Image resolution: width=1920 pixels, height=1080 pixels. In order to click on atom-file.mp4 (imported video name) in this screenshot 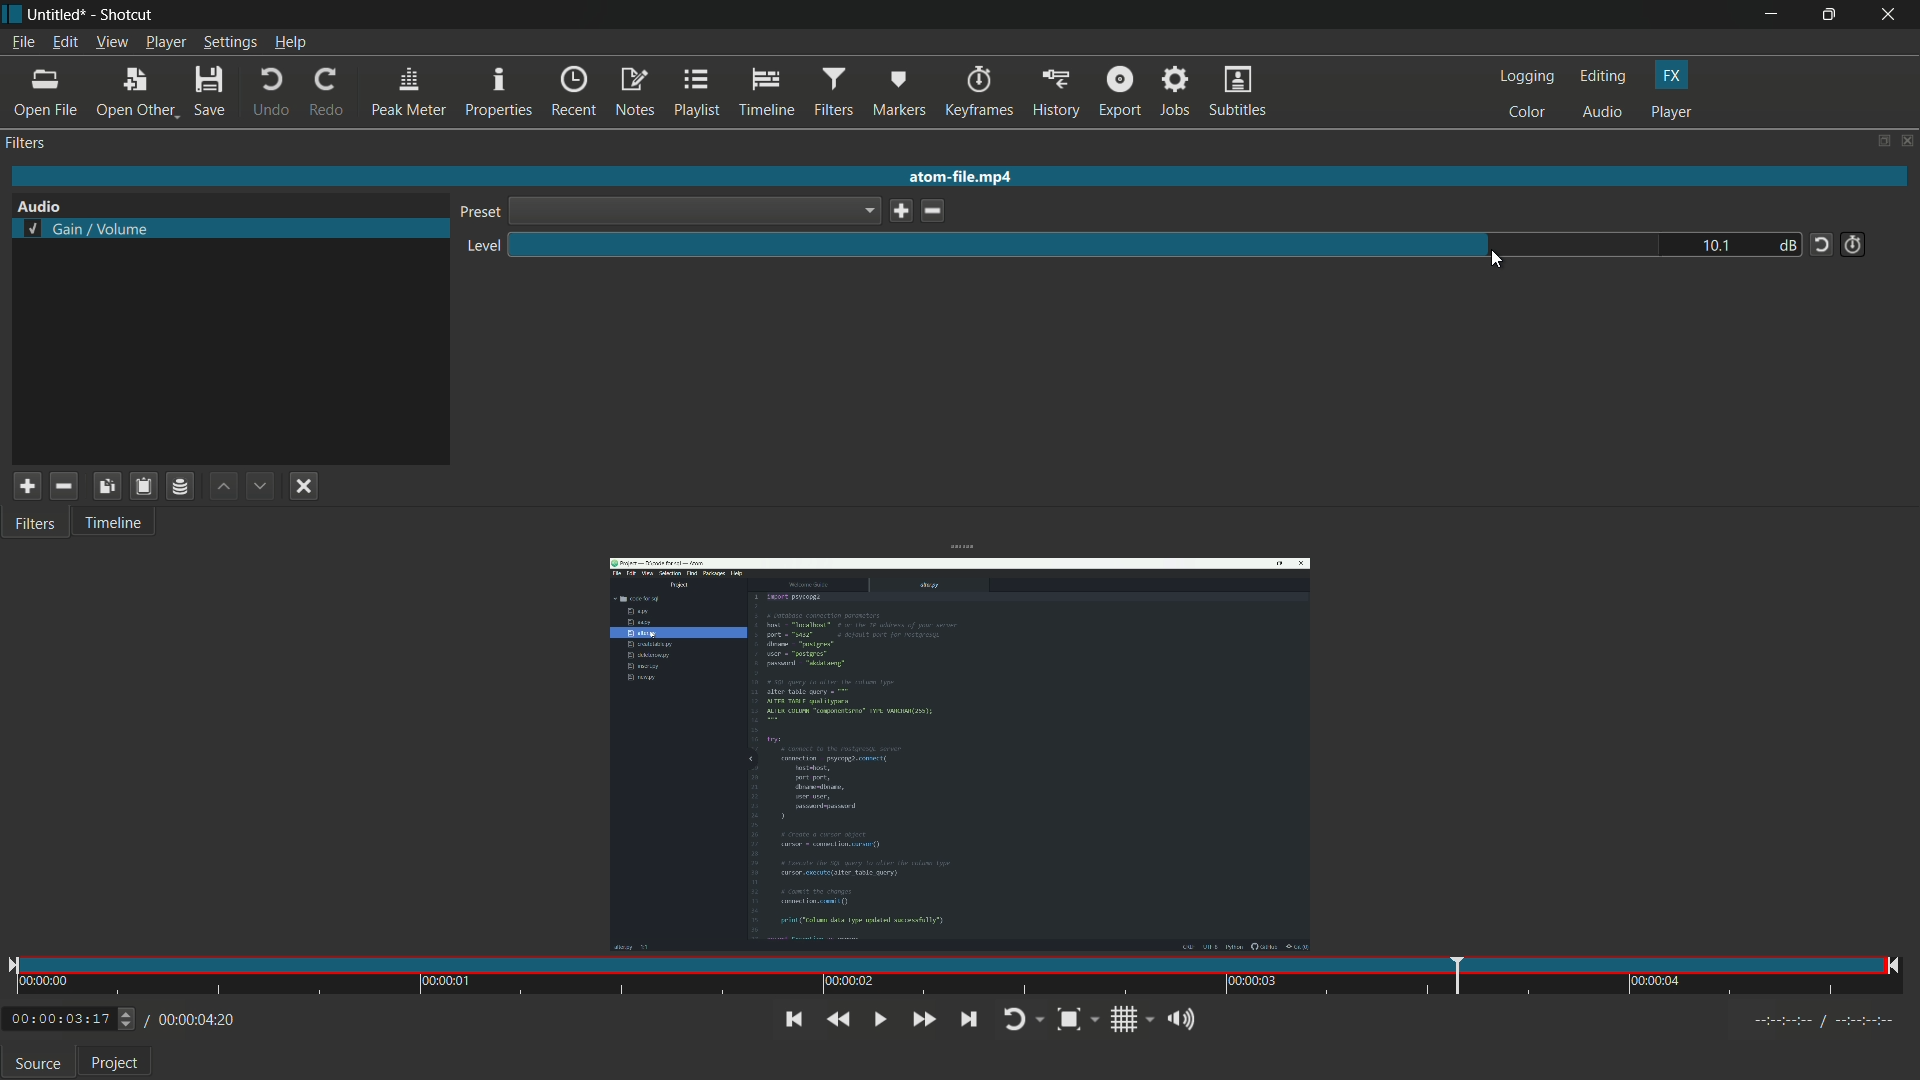, I will do `click(965, 178)`.